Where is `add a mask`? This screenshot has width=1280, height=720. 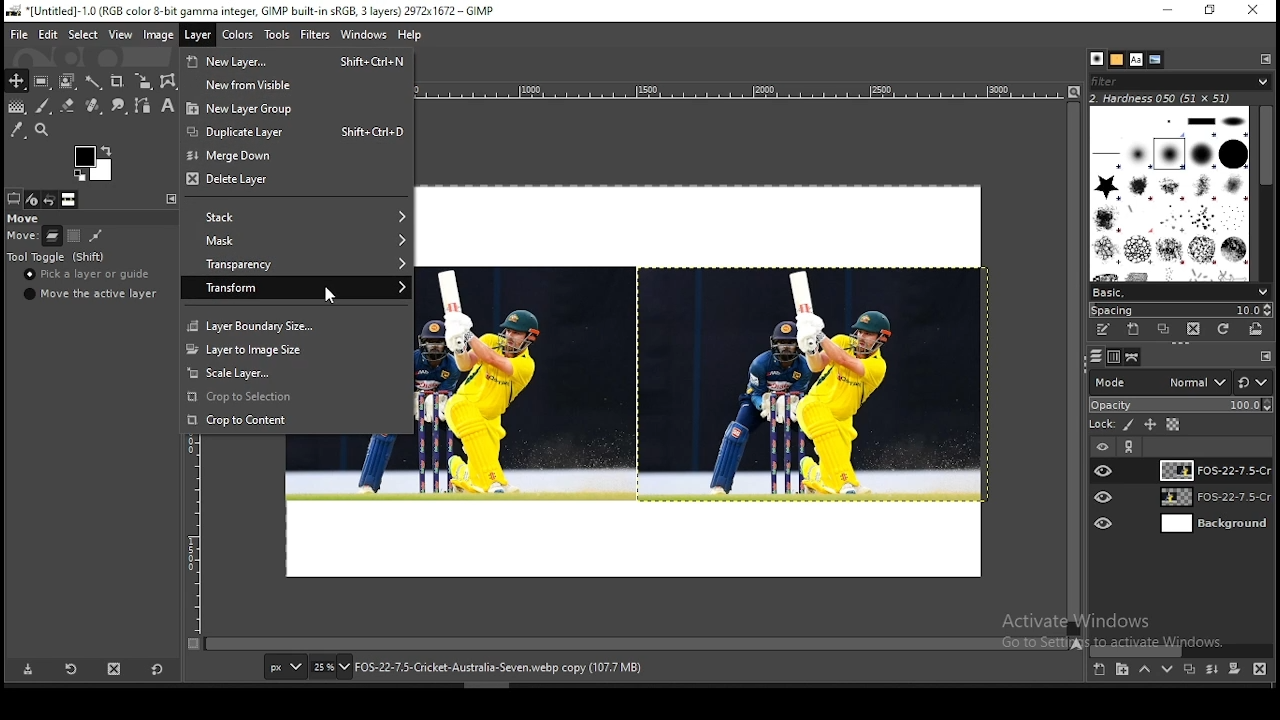 add a mask is located at coordinates (1232, 670).